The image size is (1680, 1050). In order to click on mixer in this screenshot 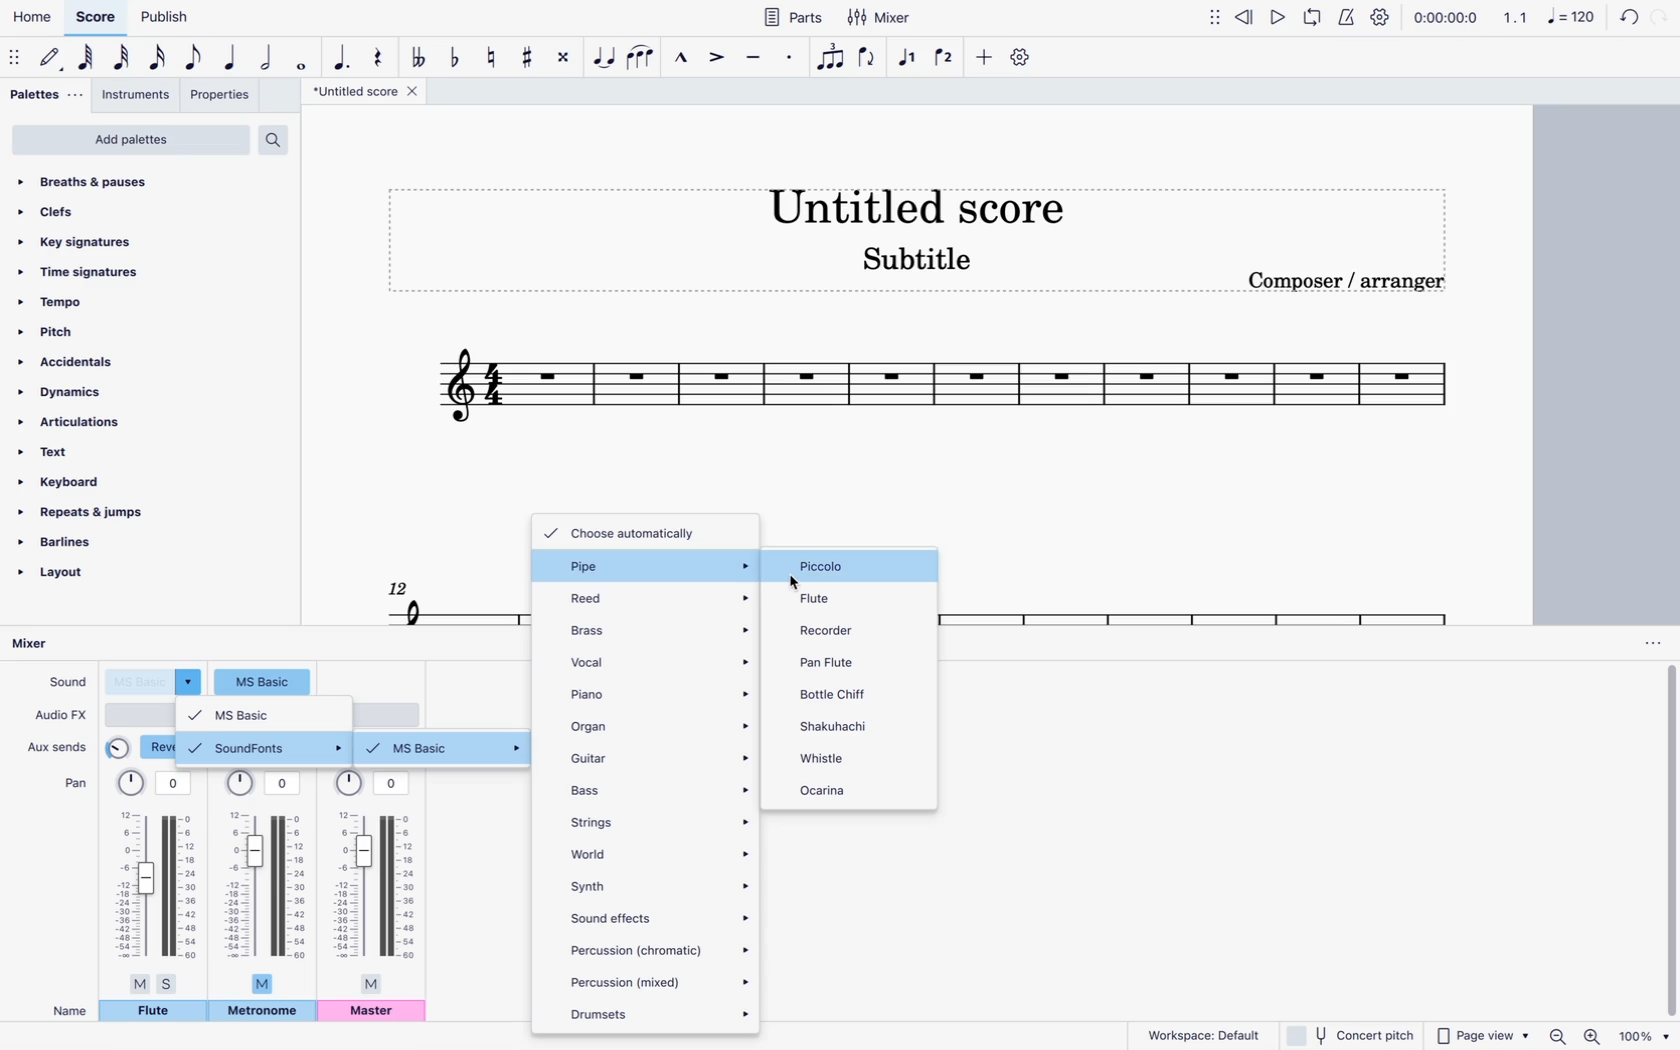, I will do `click(884, 17)`.